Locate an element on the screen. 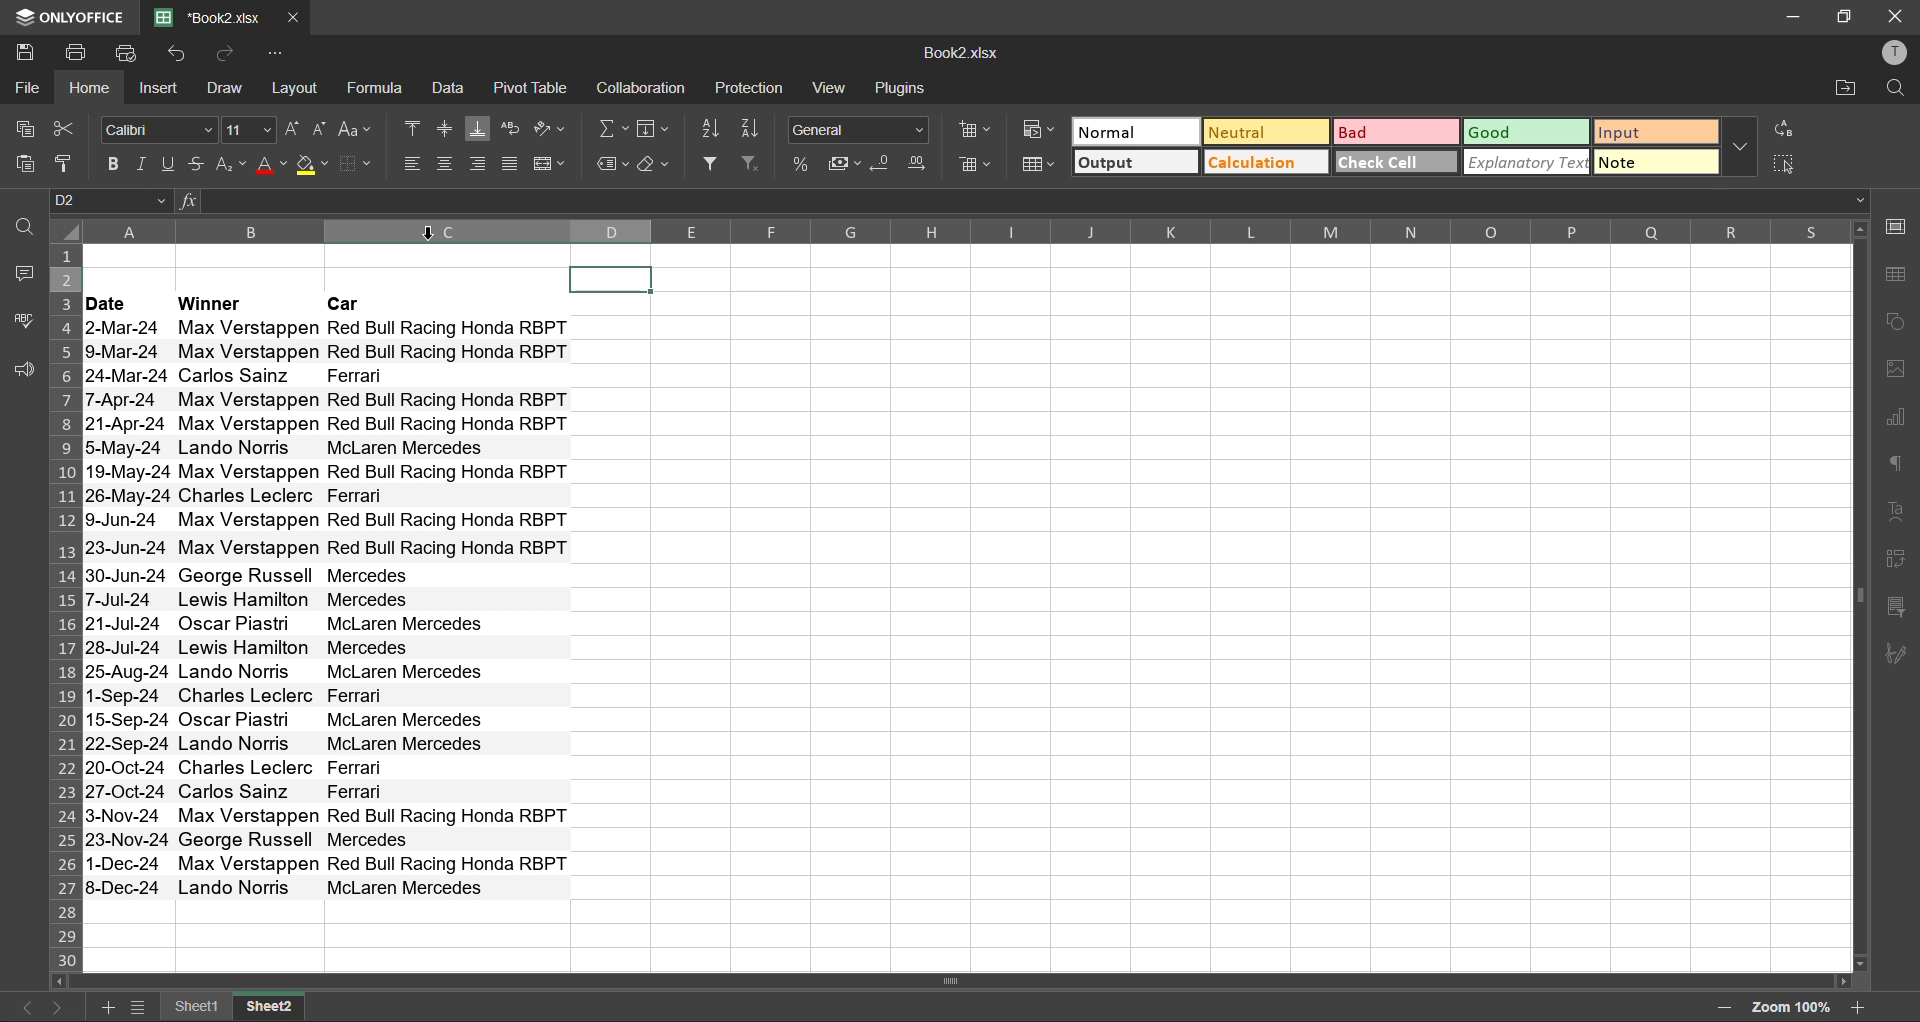 This screenshot has height=1022, width=1920. cut is located at coordinates (63, 128).